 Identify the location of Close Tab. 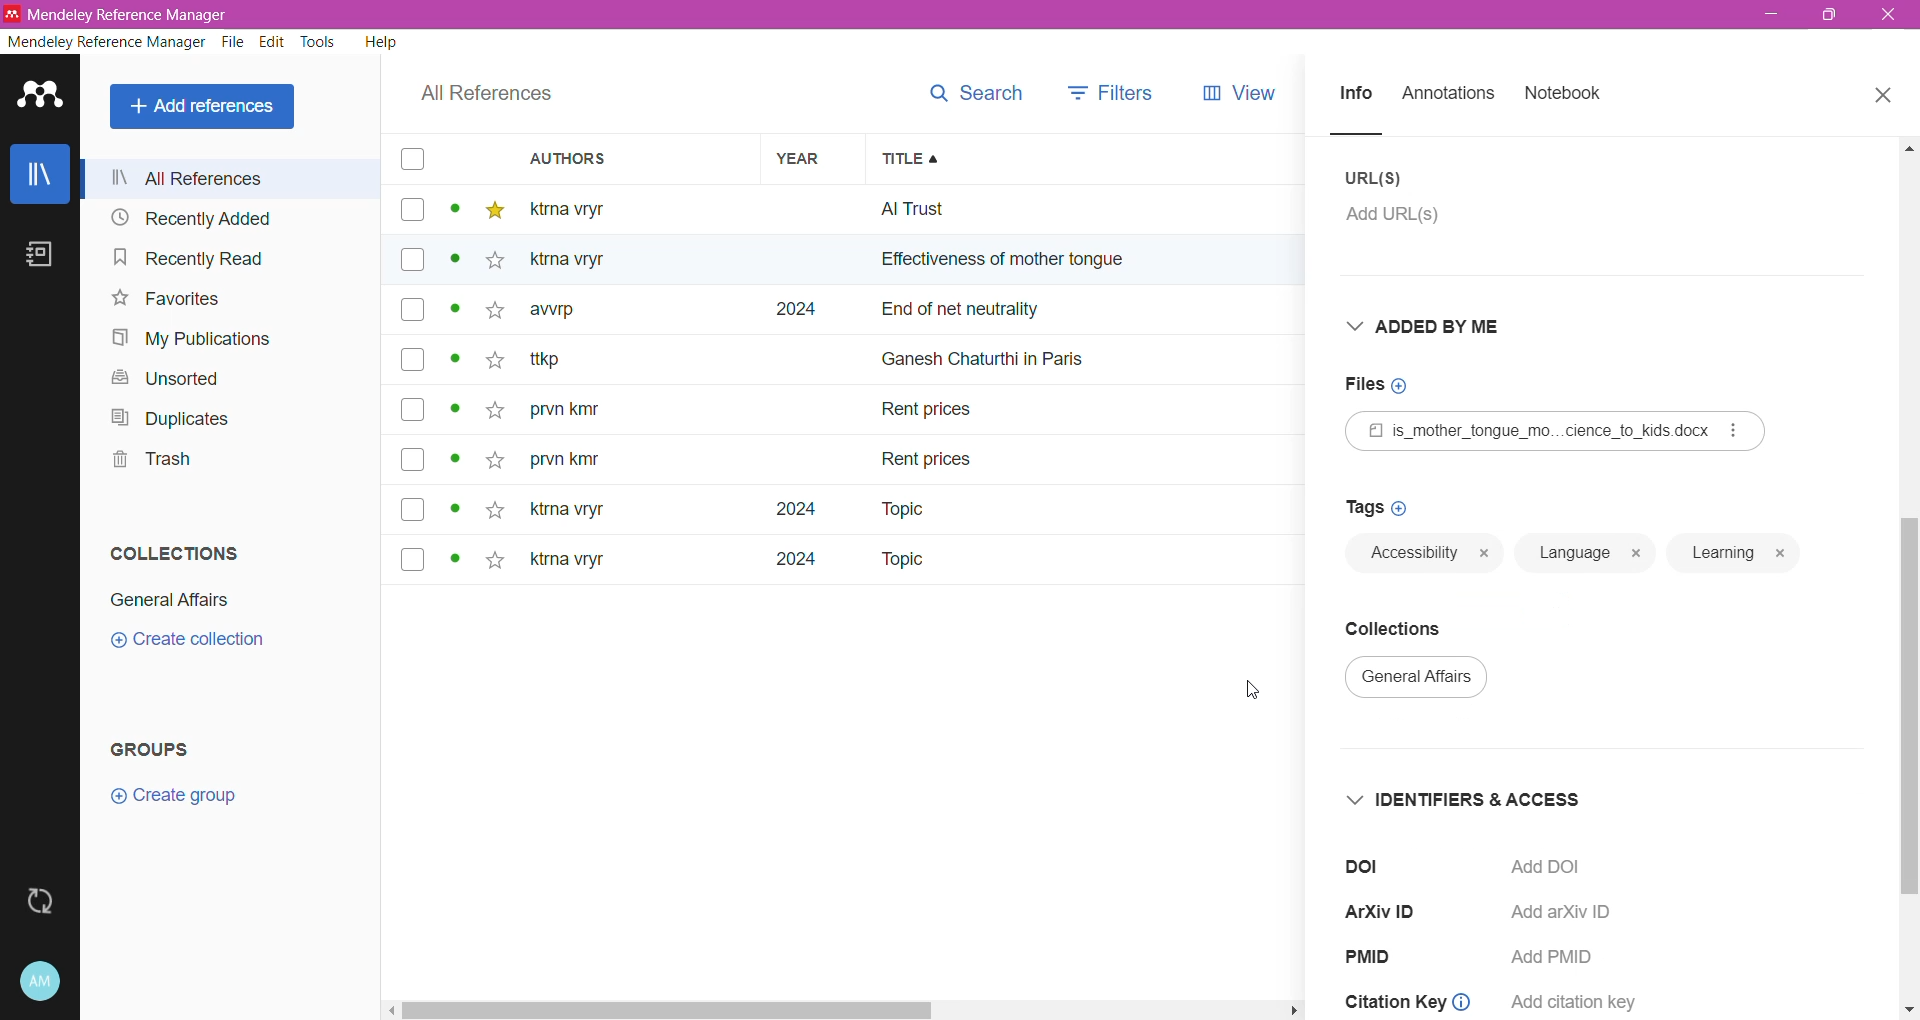
(1886, 96).